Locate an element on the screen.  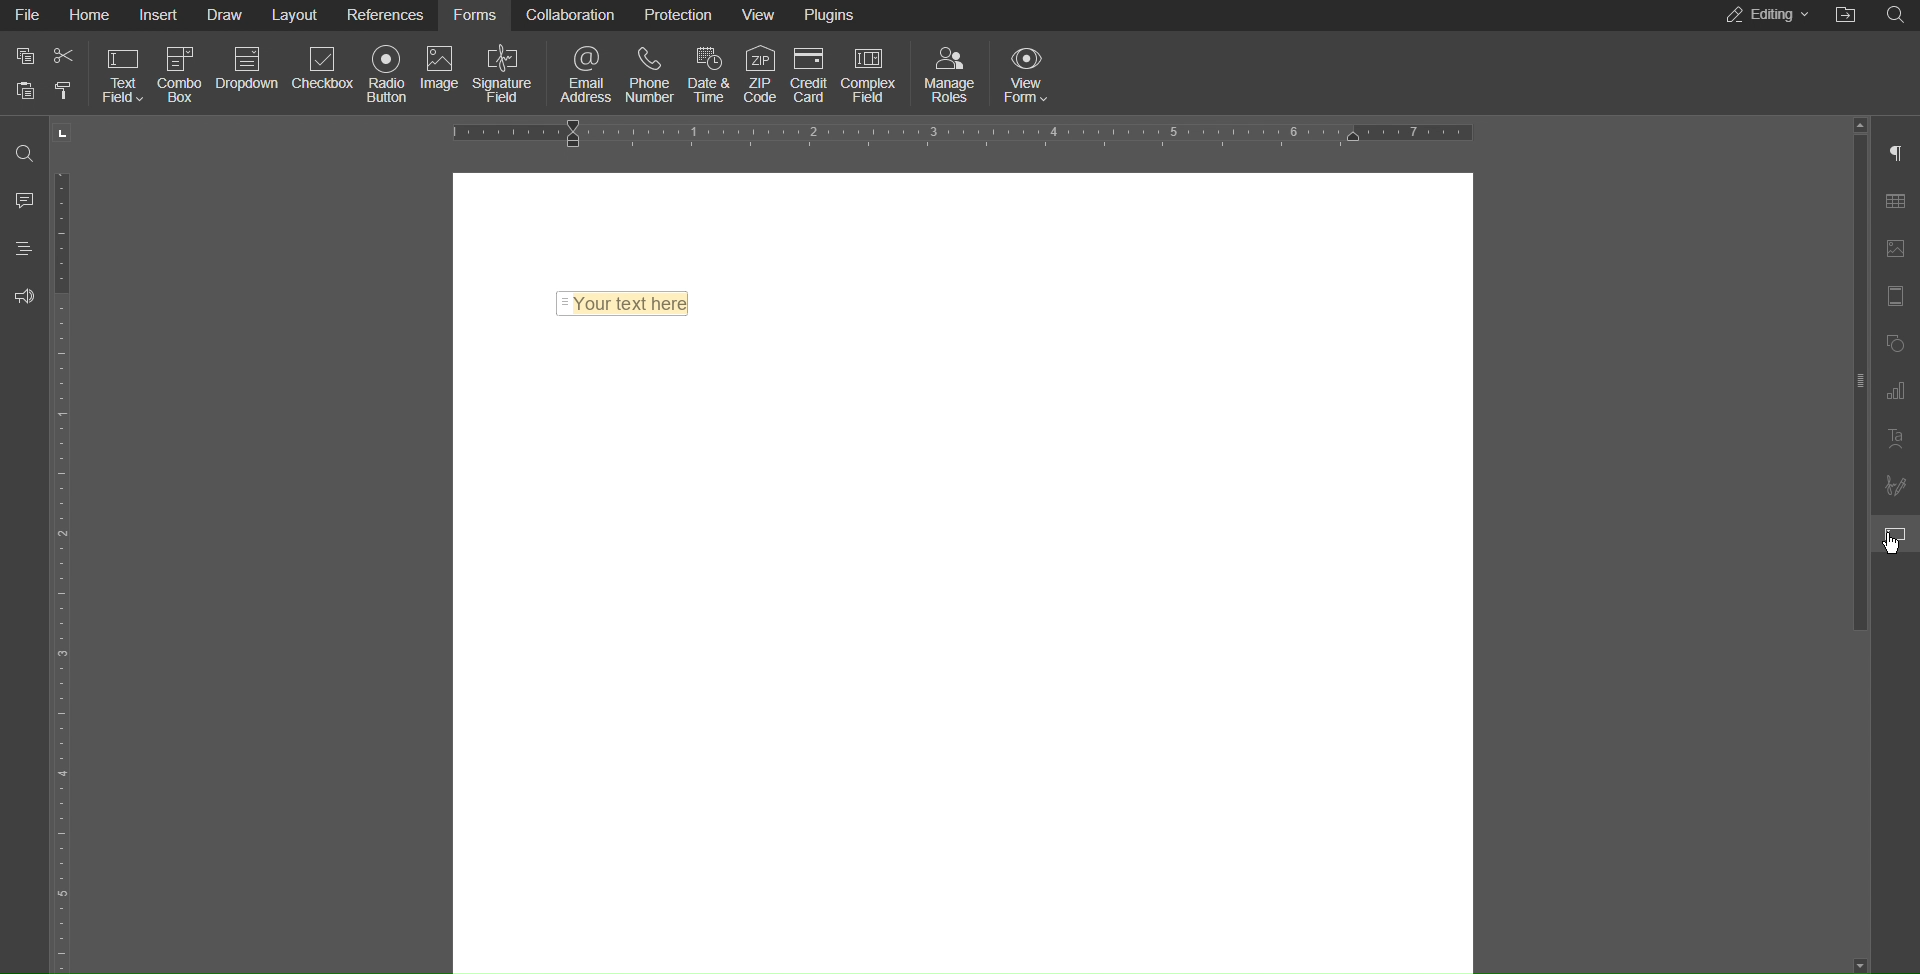
Radio Button is located at coordinates (389, 74).